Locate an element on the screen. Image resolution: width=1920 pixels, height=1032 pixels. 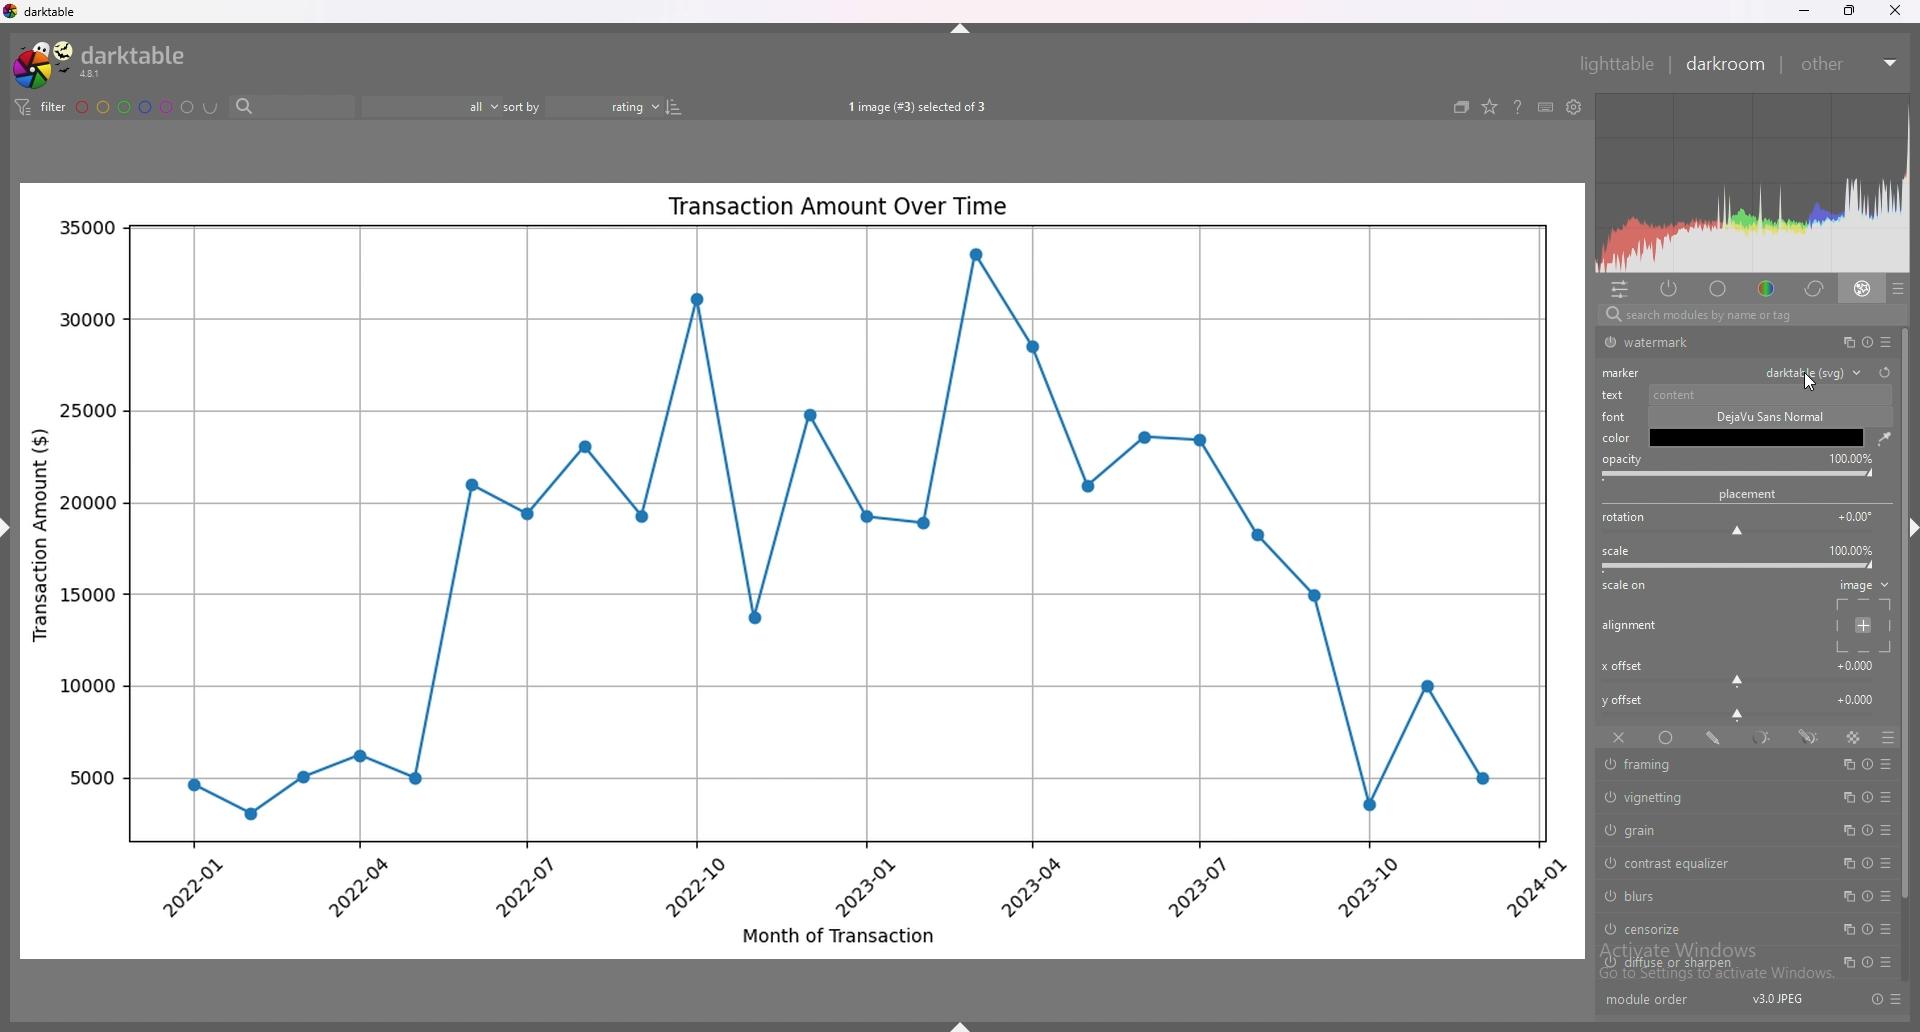
correct is located at coordinates (1812, 289).